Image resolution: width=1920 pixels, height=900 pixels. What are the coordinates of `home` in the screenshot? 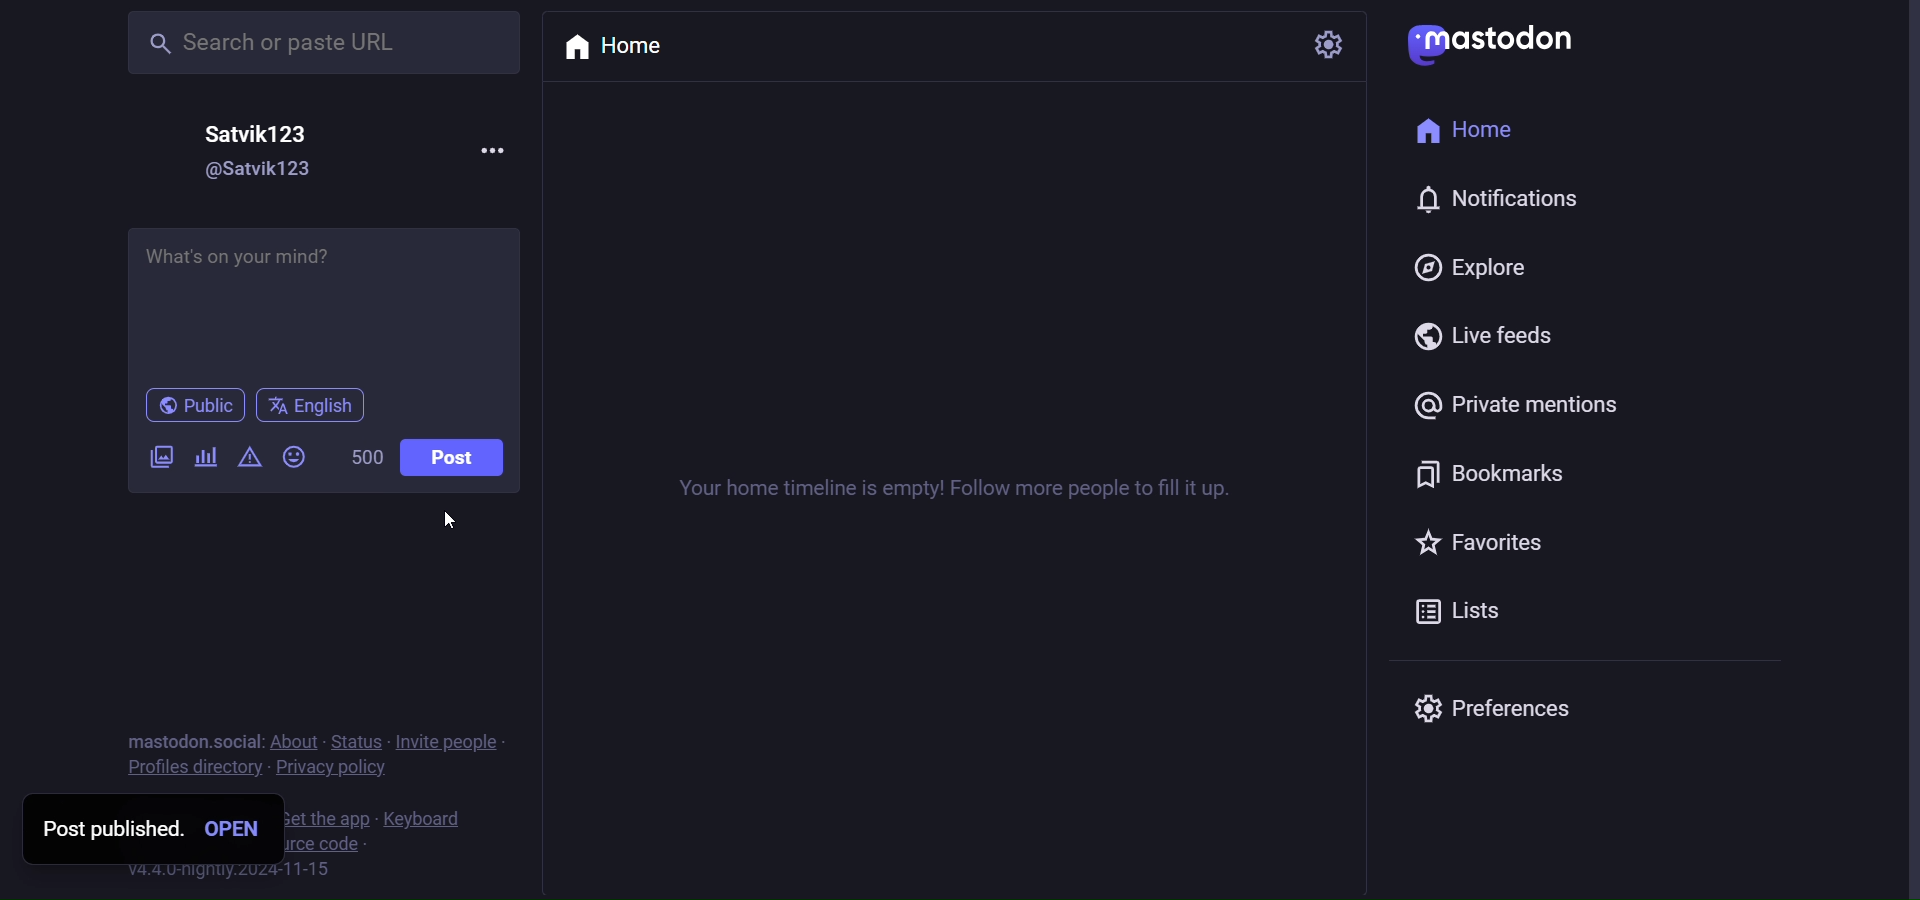 It's located at (627, 47).